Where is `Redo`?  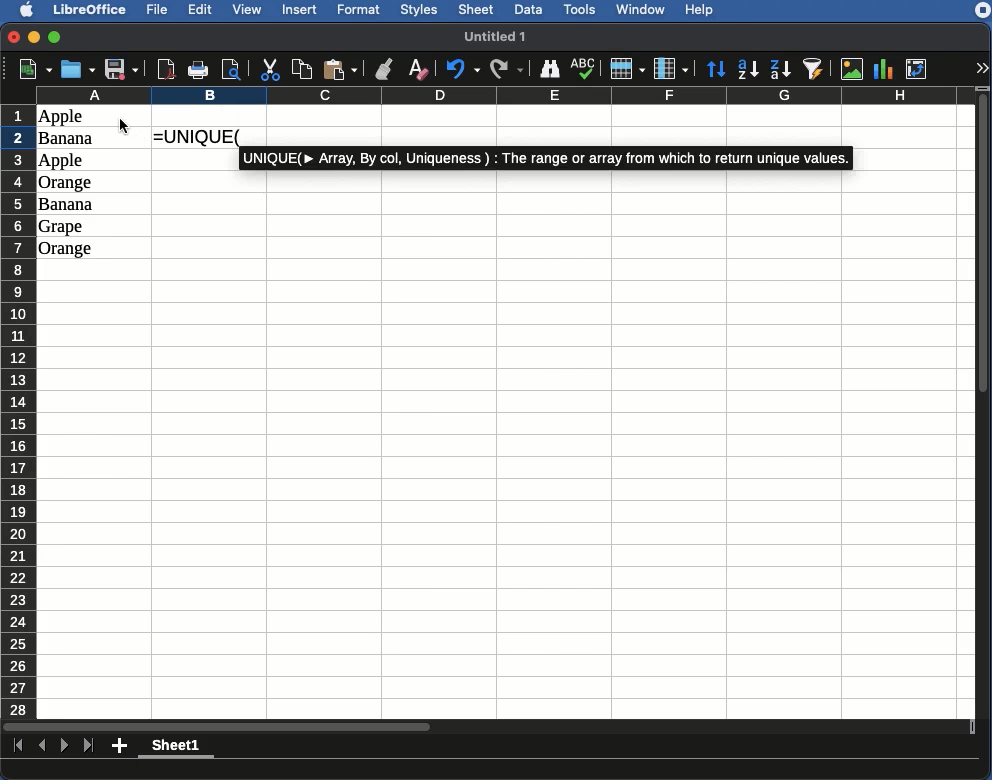
Redo is located at coordinates (508, 68).